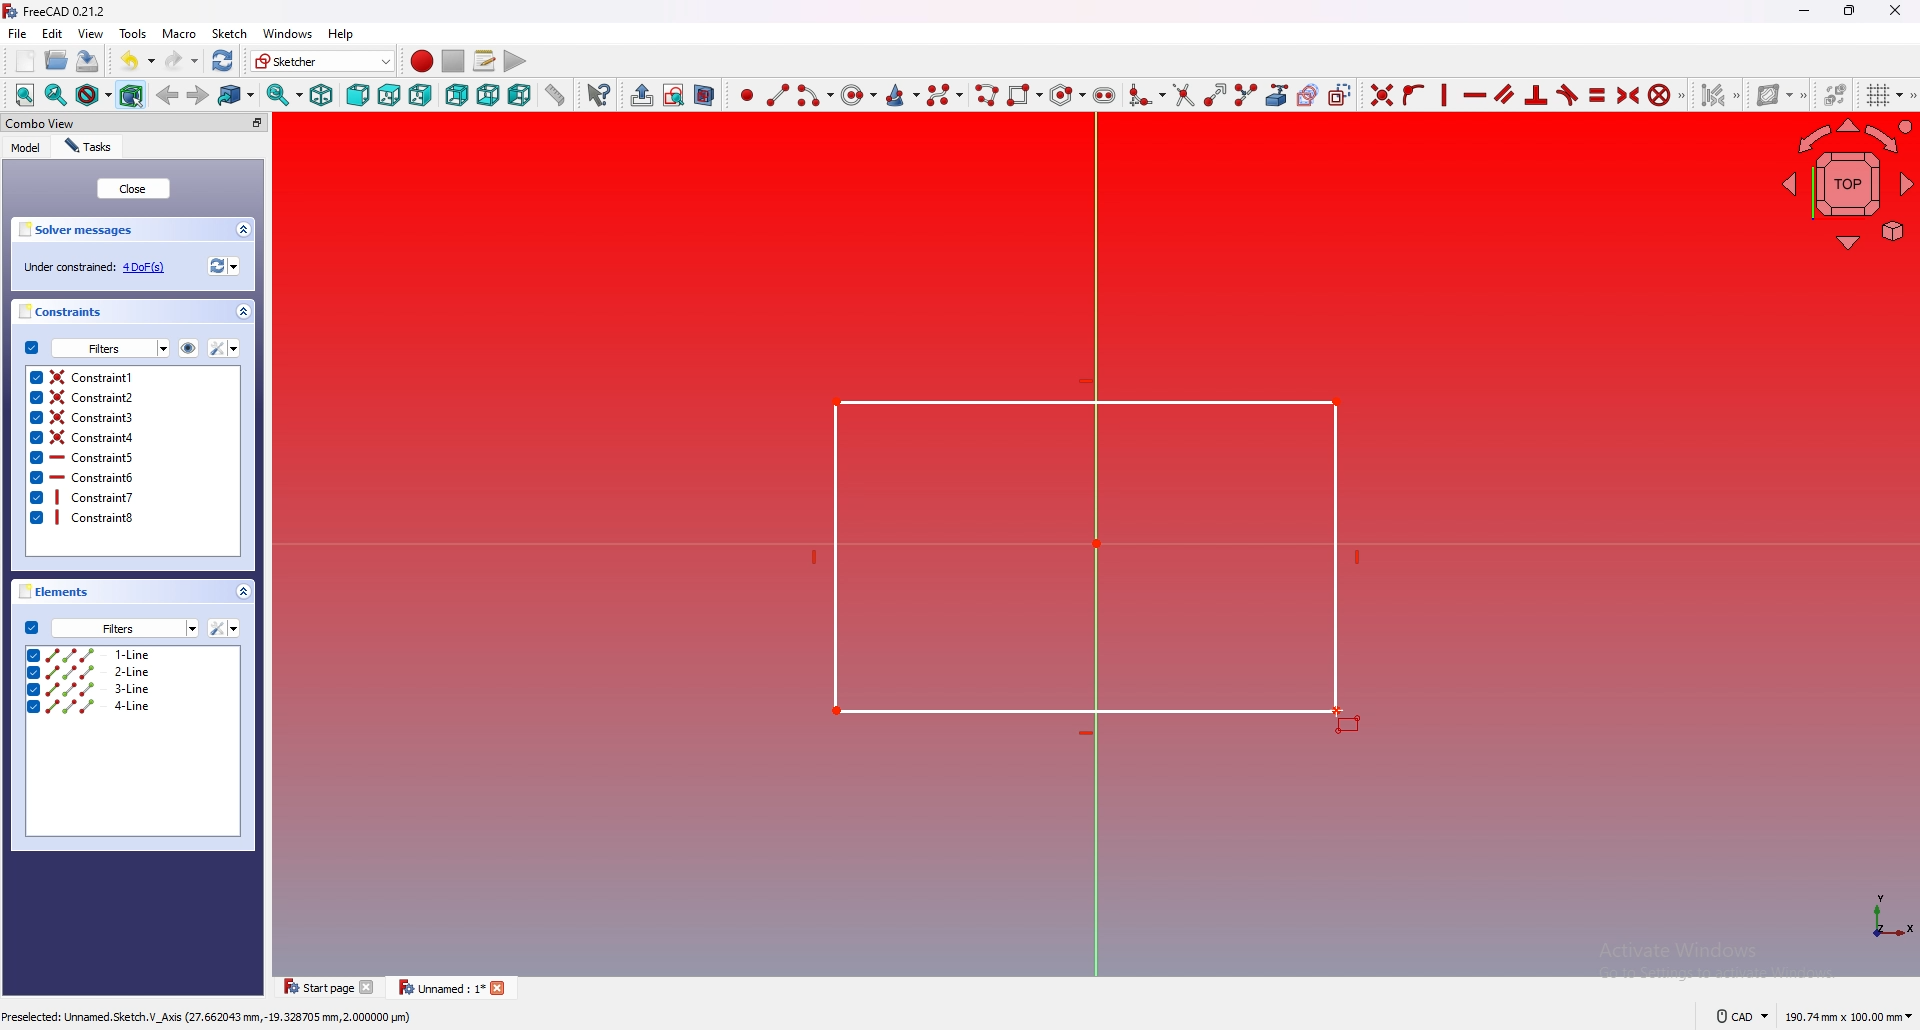 The height and width of the screenshot is (1030, 1920). Describe the element at coordinates (210, 1015) in the screenshot. I see `description` at that location.